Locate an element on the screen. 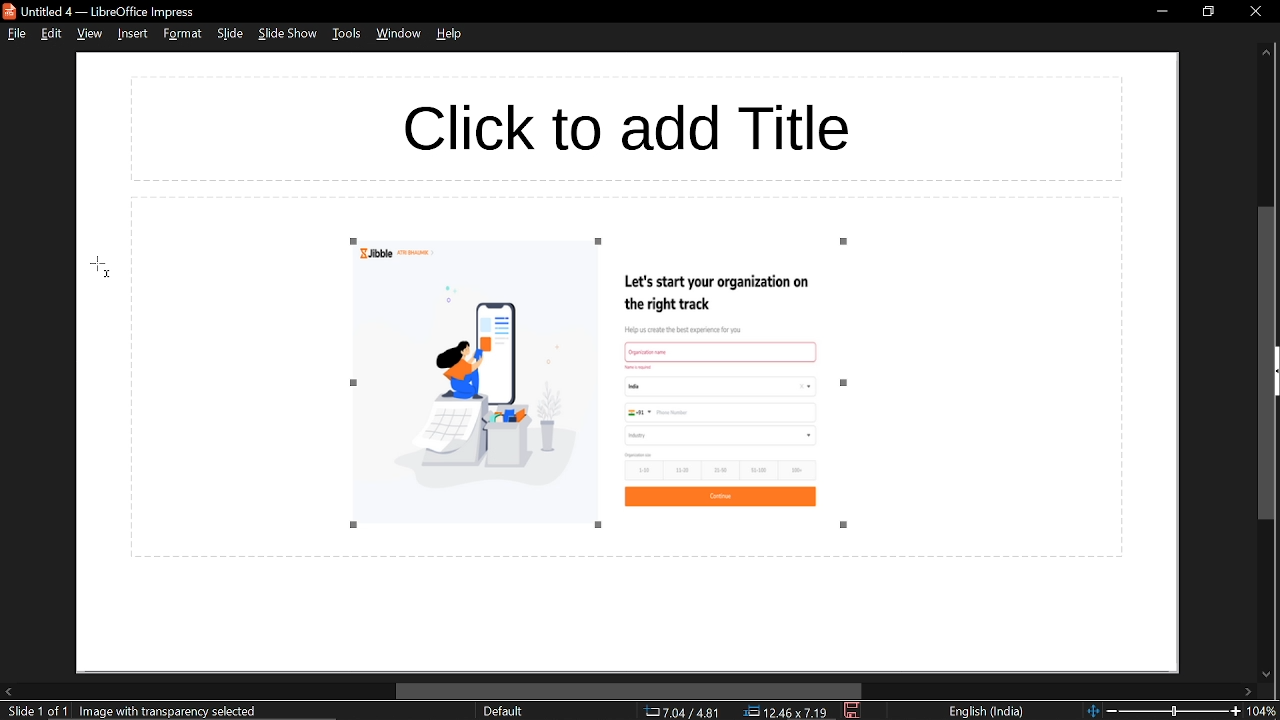 Image resolution: width=1280 pixels, height=720 pixels. language is located at coordinates (989, 712).